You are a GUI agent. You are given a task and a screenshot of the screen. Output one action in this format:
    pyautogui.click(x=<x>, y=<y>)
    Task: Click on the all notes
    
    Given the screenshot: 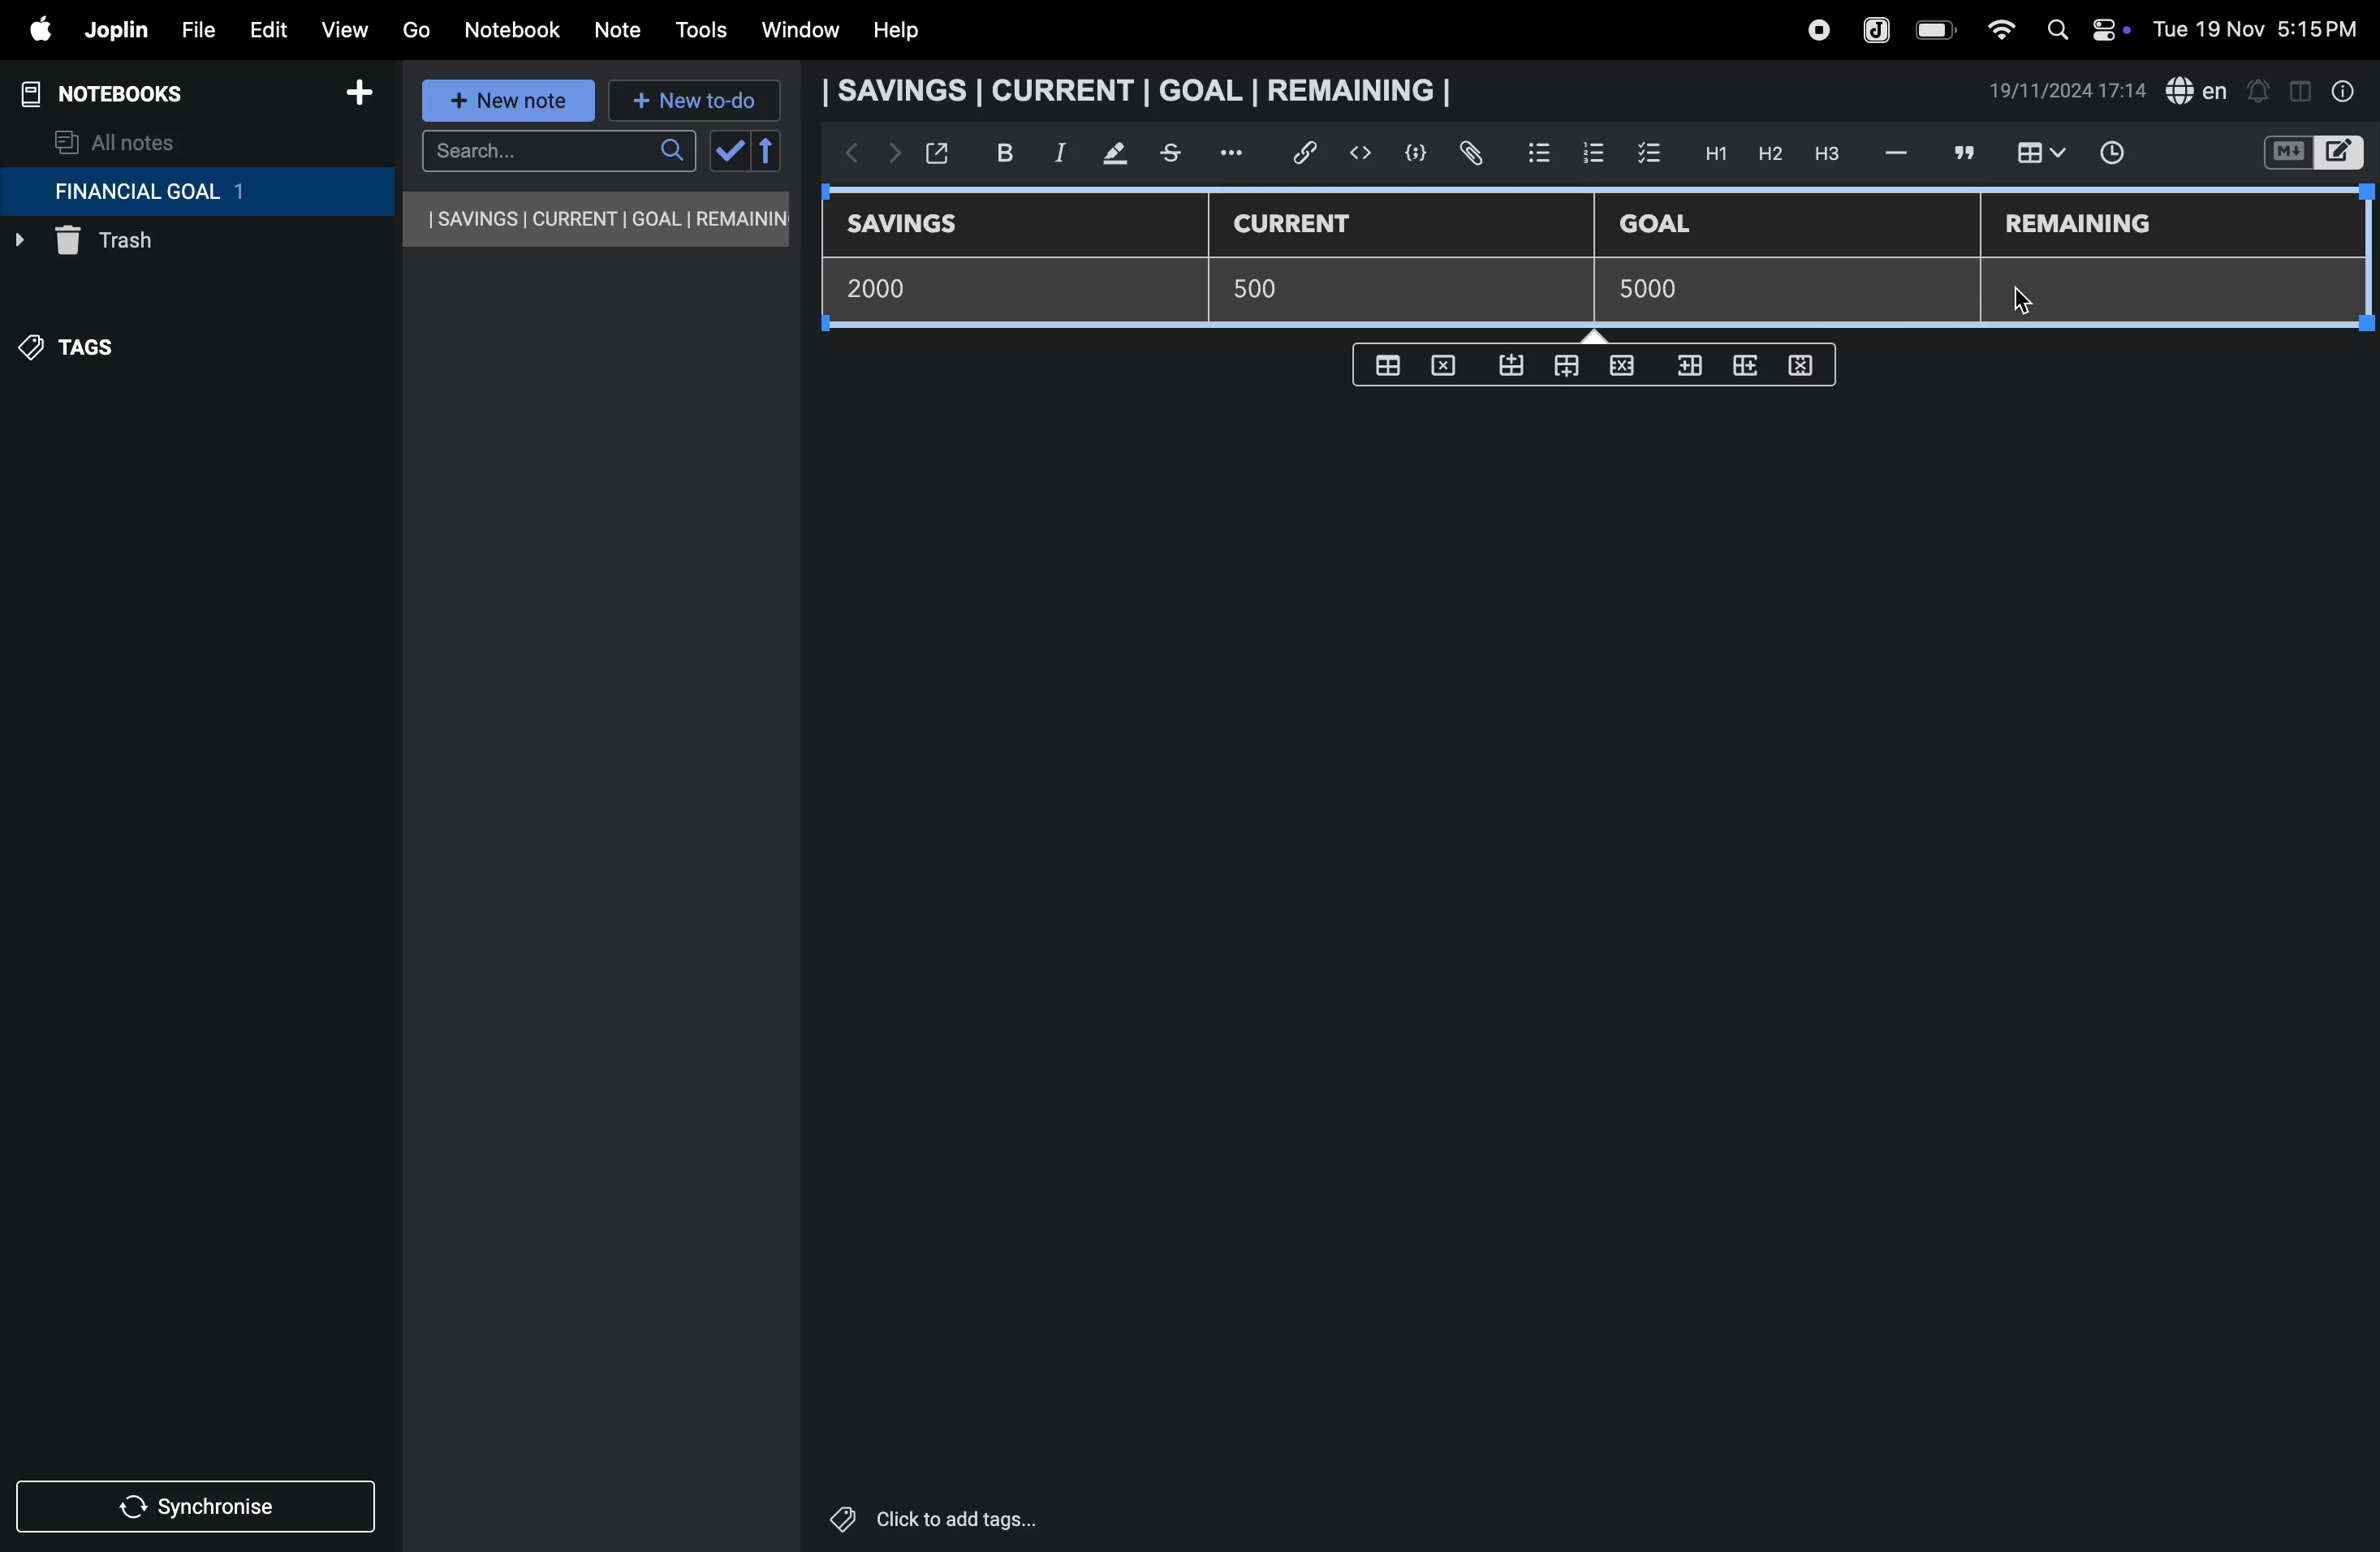 What is the action you would take?
    pyautogui.click(x=117, y=141)
    